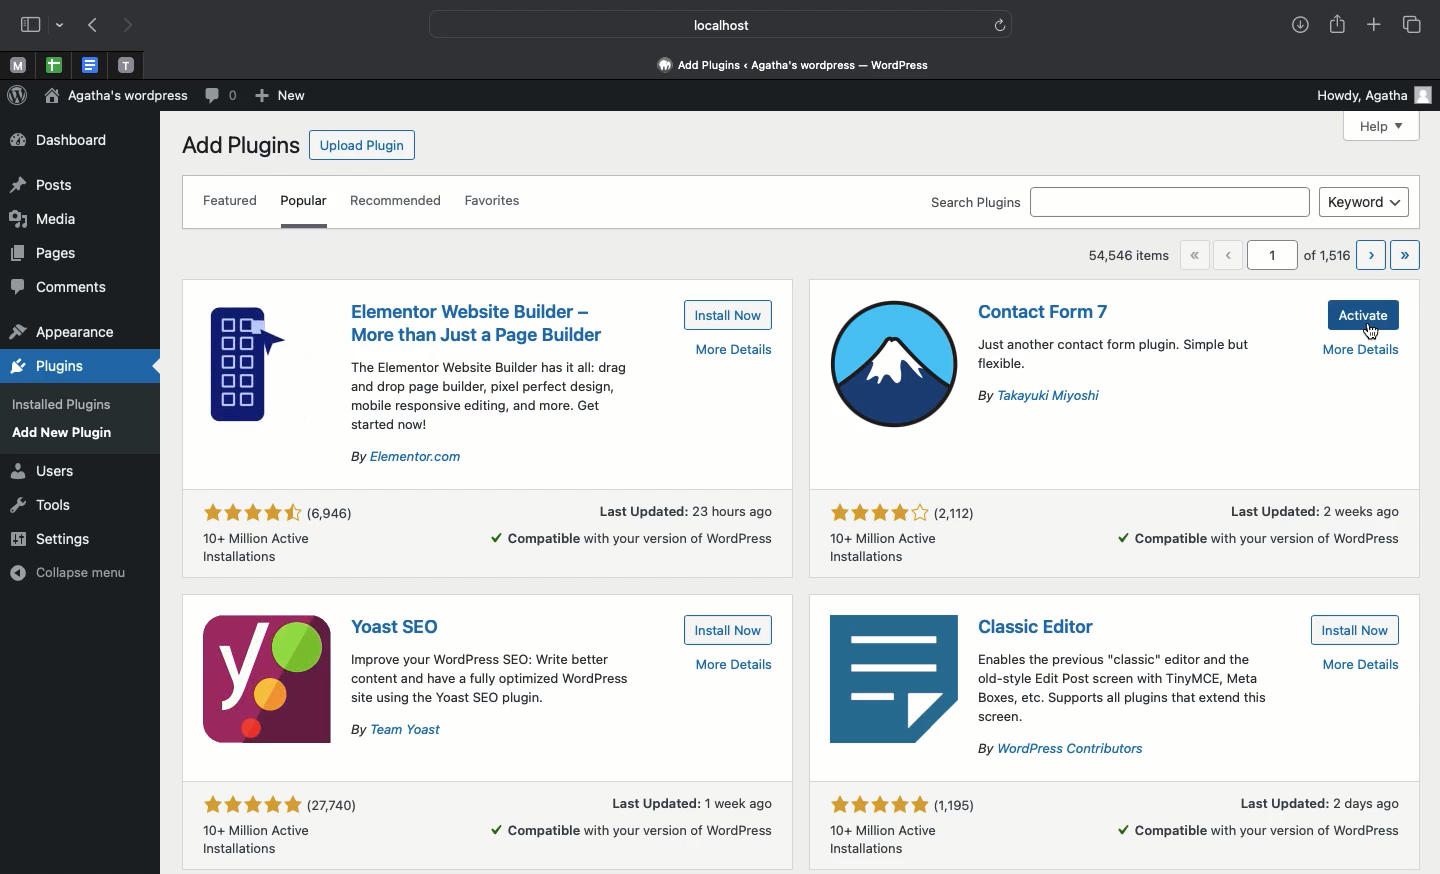 The height and width of the screenshot is (874, 1440). Describe the element at coordinates (1172, 201) in the screenshot. I see `search bar` at that location.